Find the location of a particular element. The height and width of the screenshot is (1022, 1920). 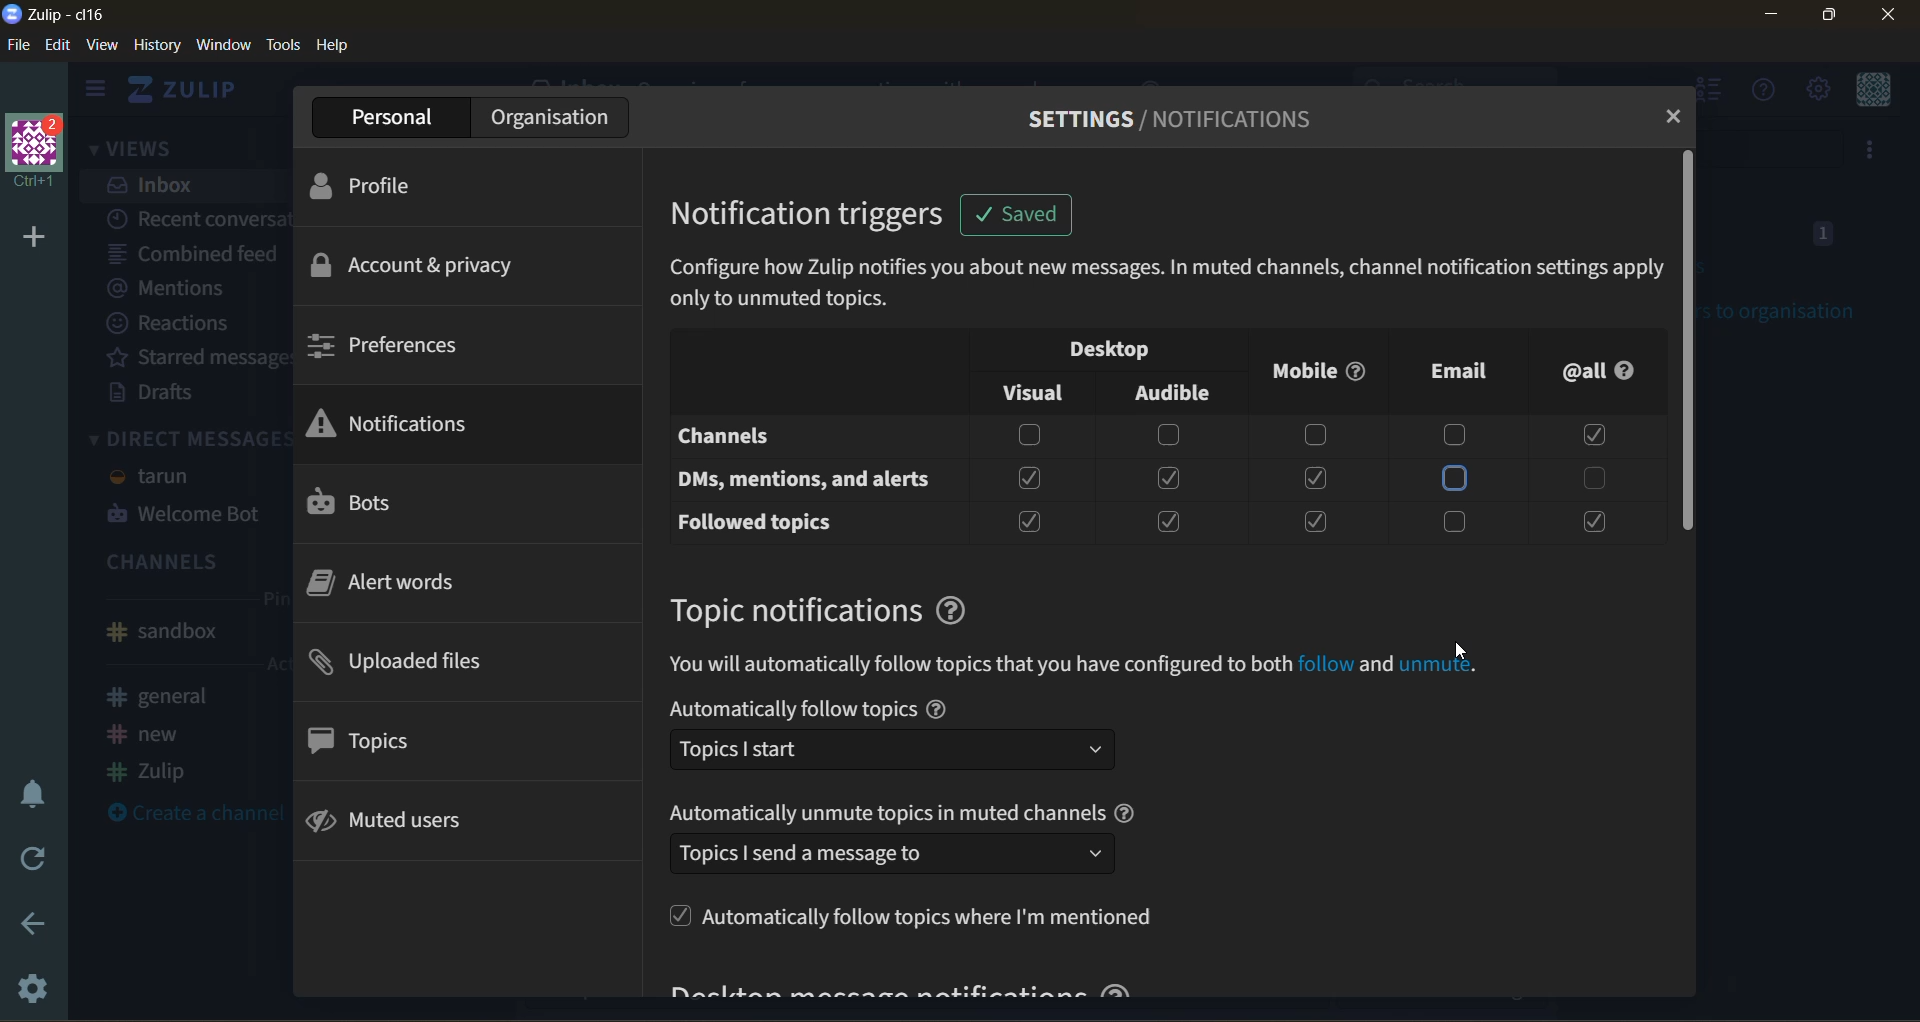

window is located at coordinates (225, 46).